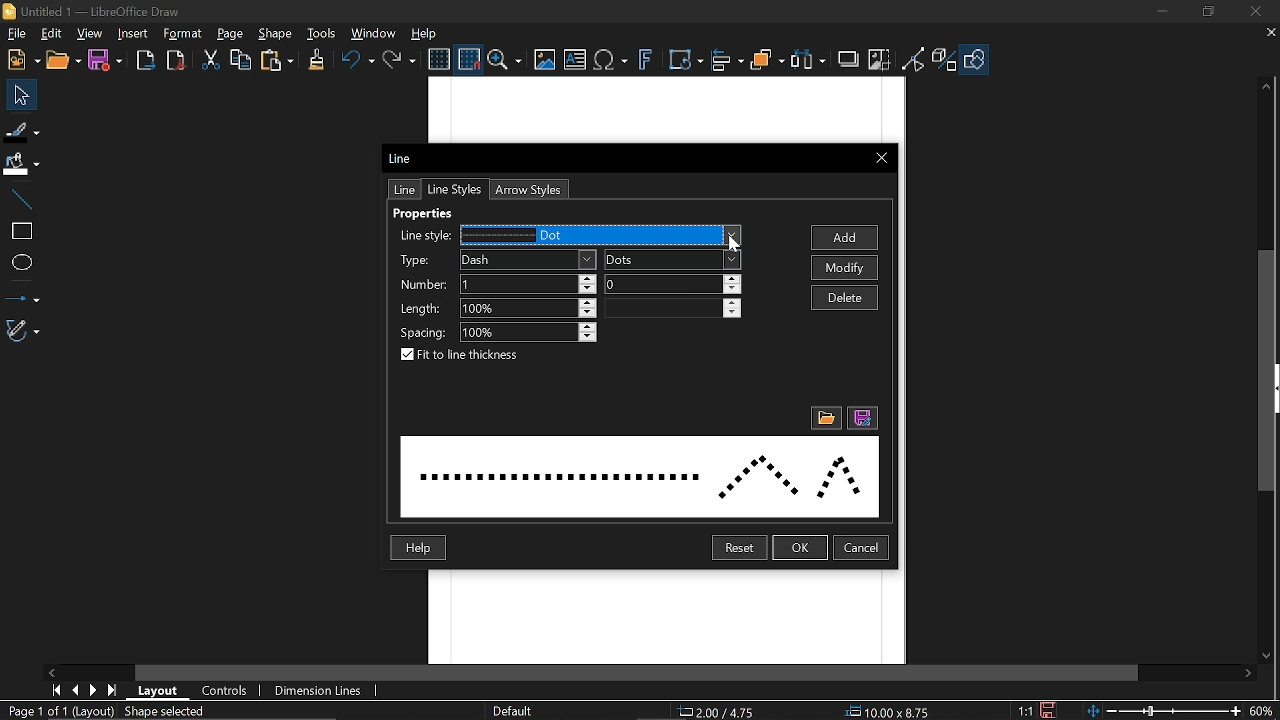  Describe the element at coordinates (1049, 710) in the screenshot. I see `Save` at that location.